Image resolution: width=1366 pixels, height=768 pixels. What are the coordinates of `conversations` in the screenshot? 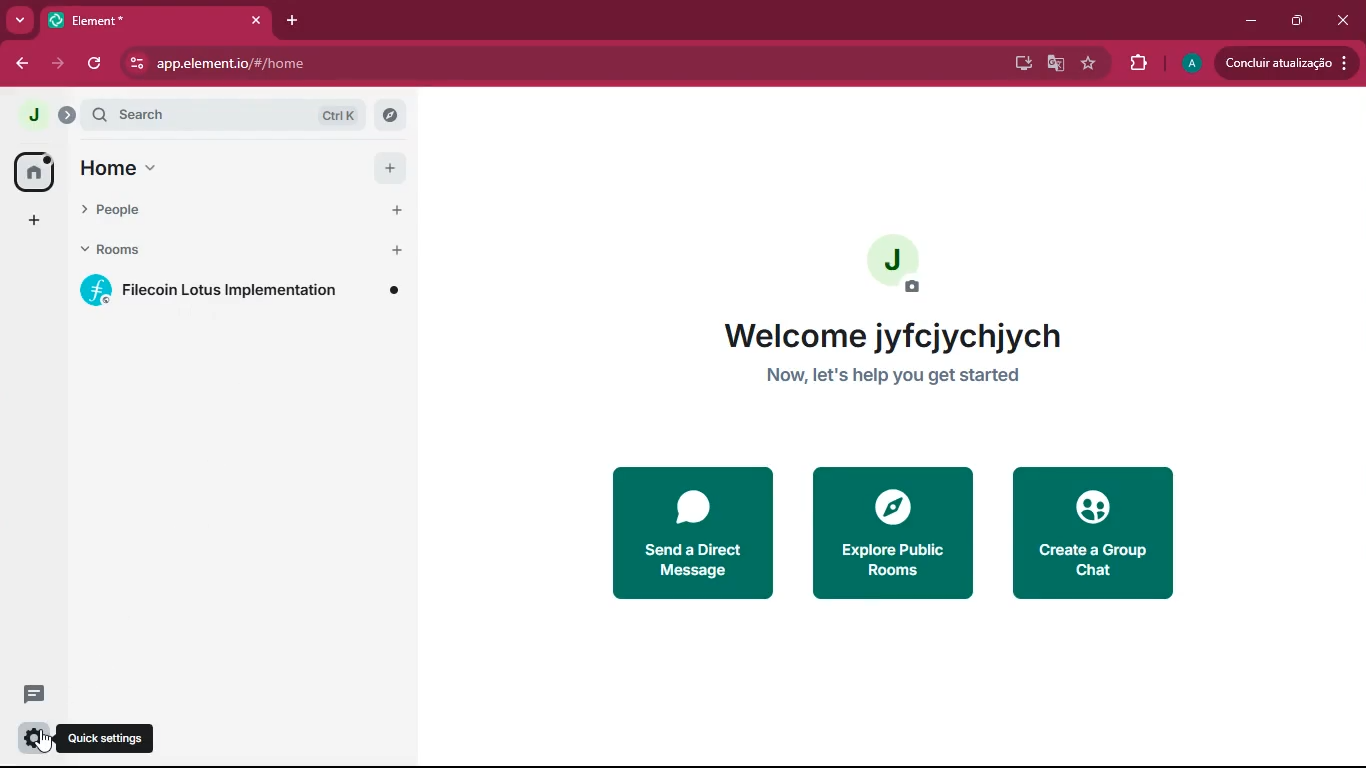 It's located at (26, 692).